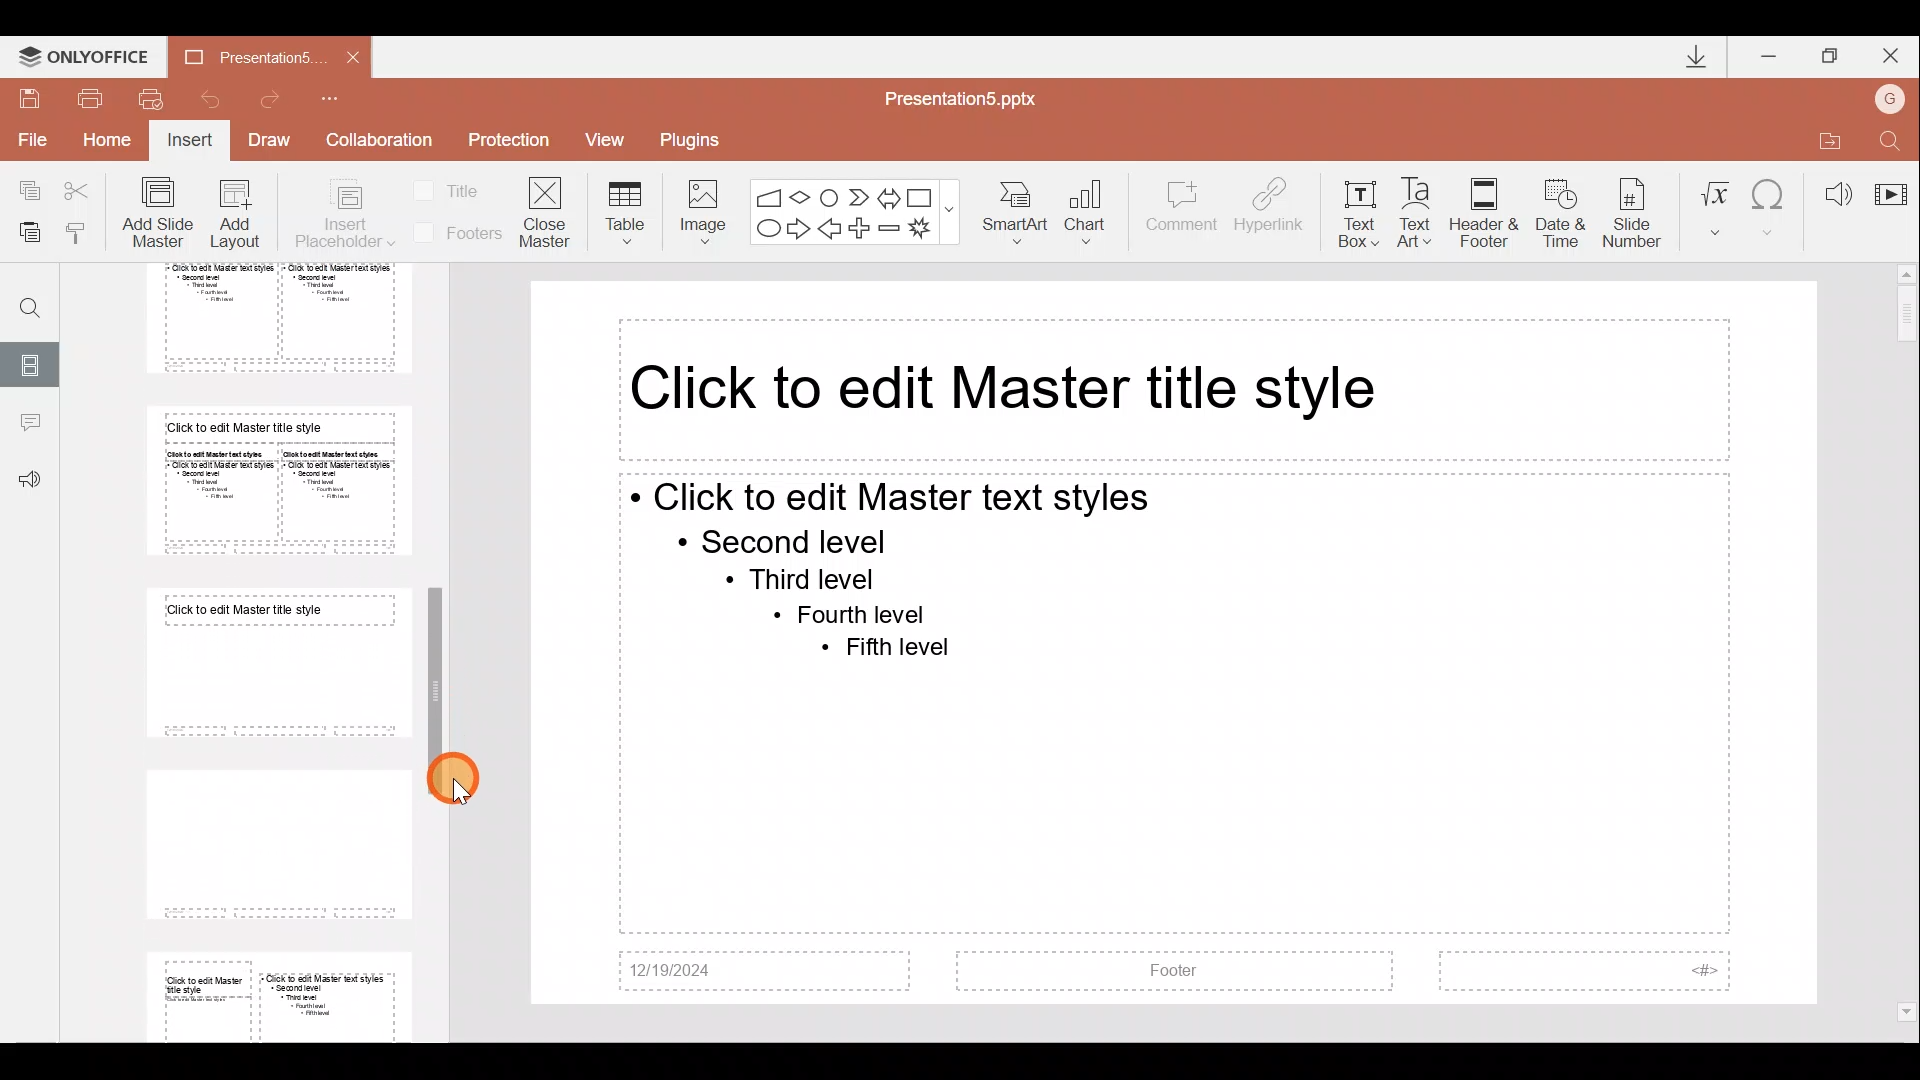  Describe the element at coordinates (622, 211) in the screenshot. I see `Table` at that location.